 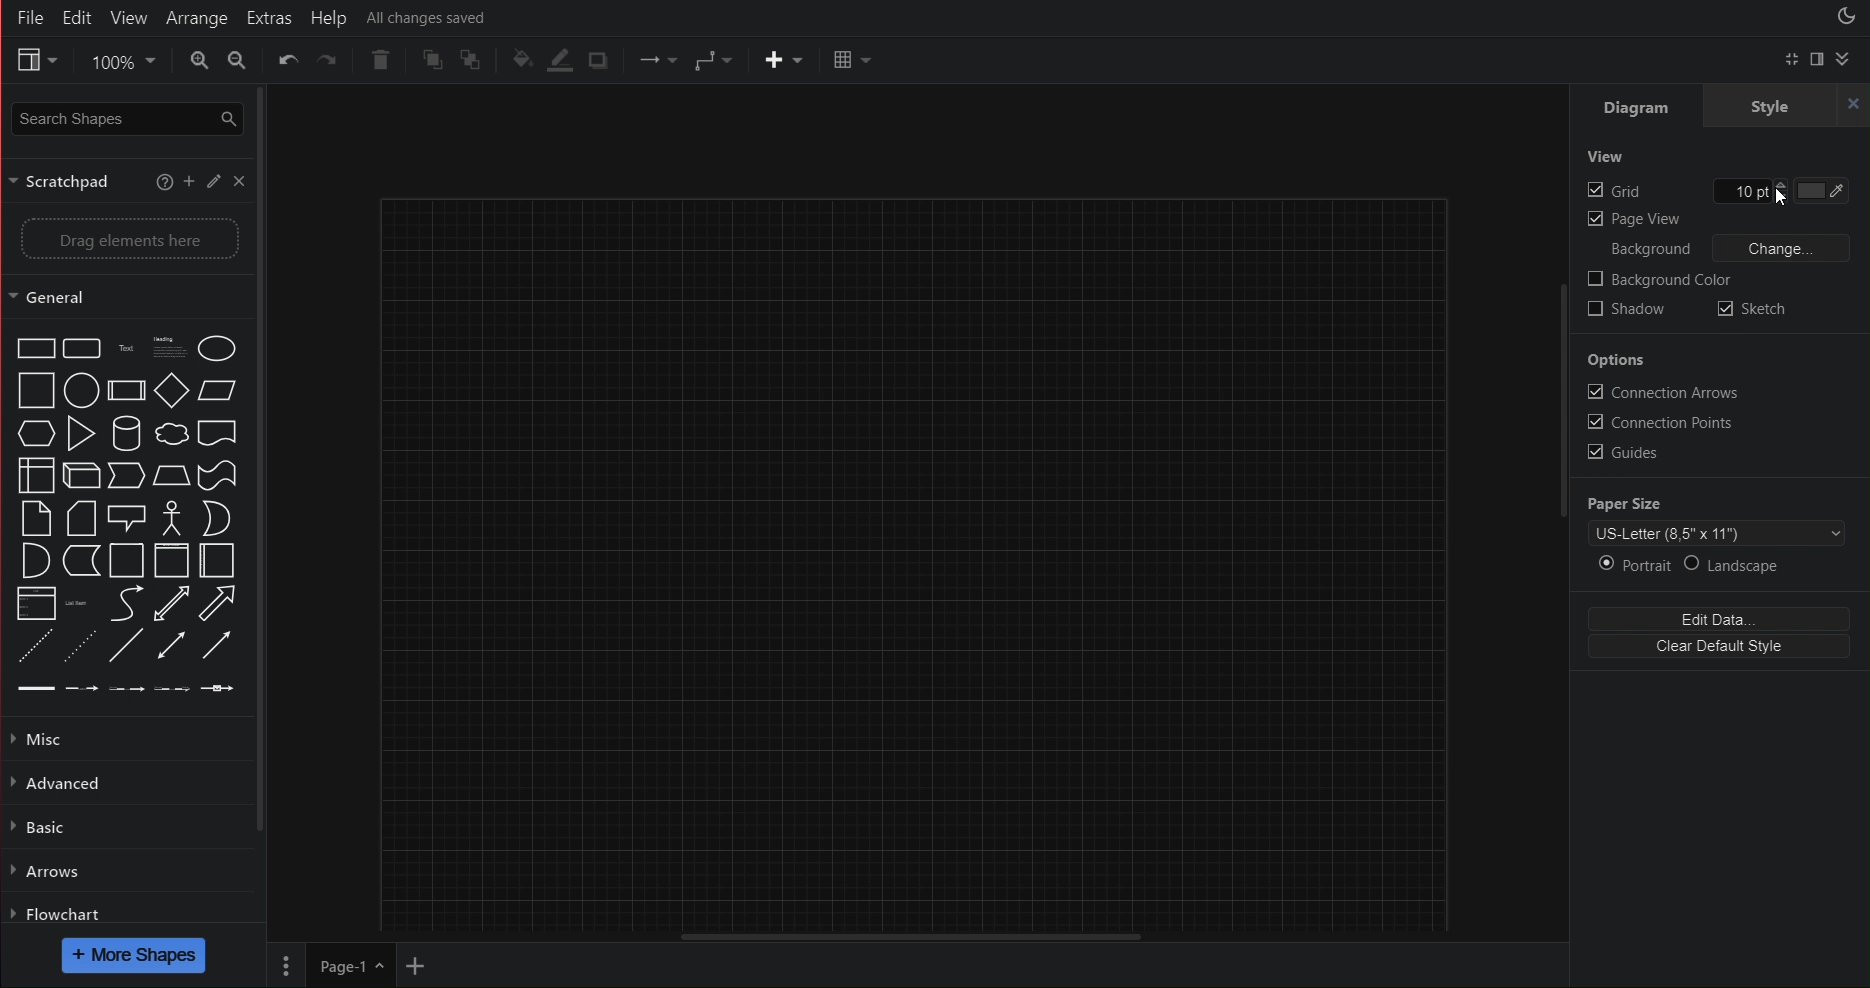 What do you see at coordinates (1785, 198) in the screenshot?
I see `cursor` at bounding box center [1785, 198].